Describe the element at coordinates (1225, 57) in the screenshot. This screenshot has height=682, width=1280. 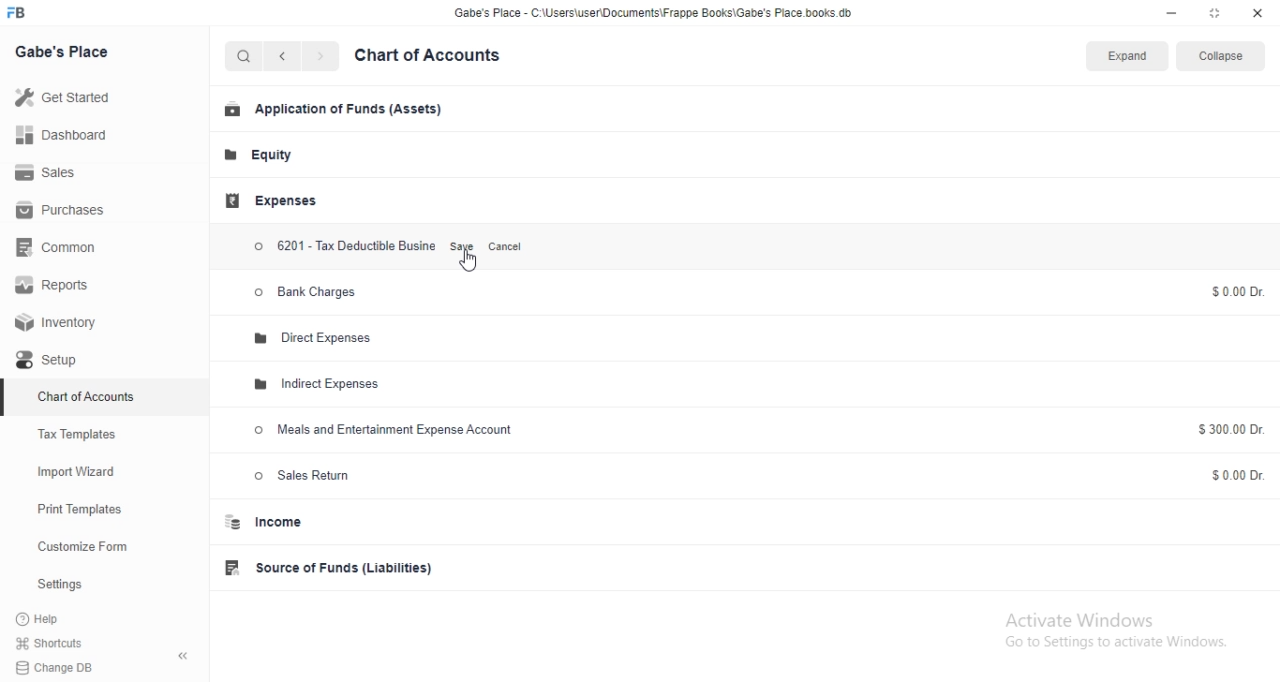
I see `Collapse.` at that location.